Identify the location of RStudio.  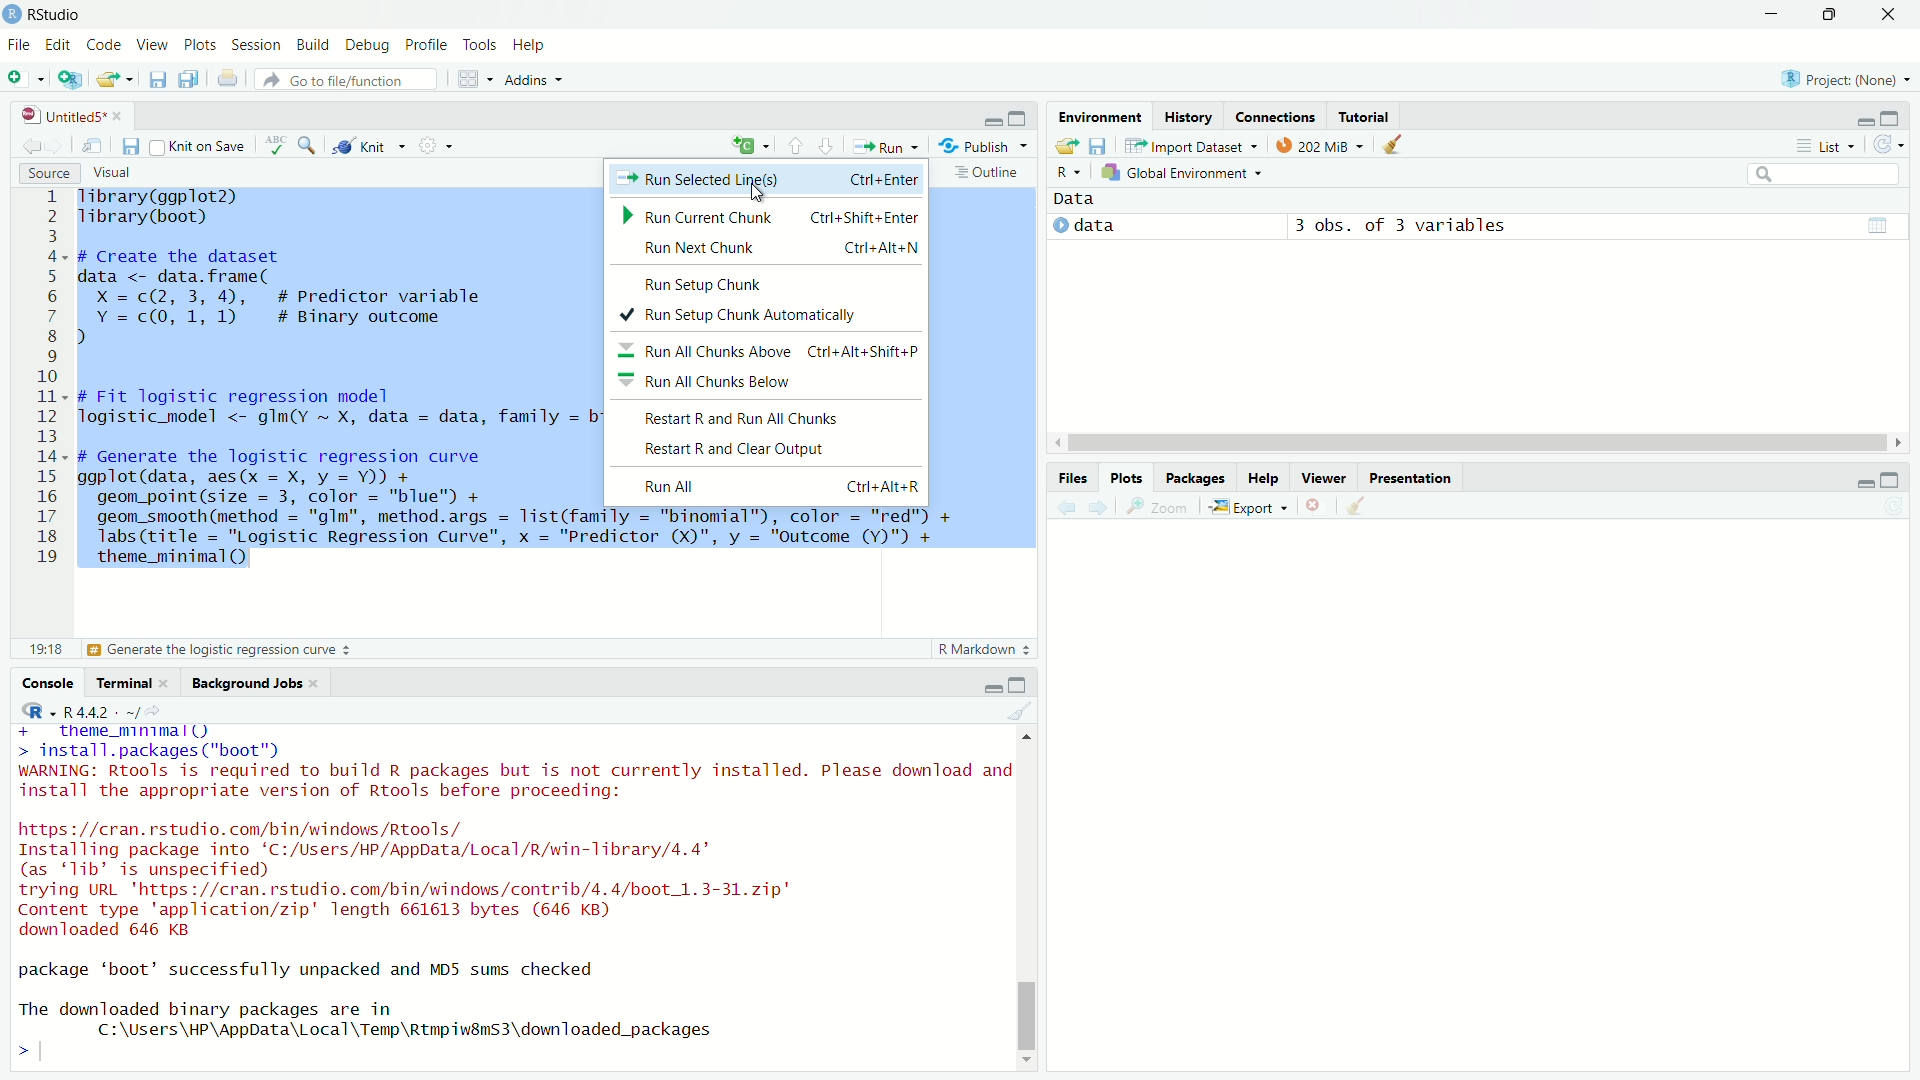
(42, 15).